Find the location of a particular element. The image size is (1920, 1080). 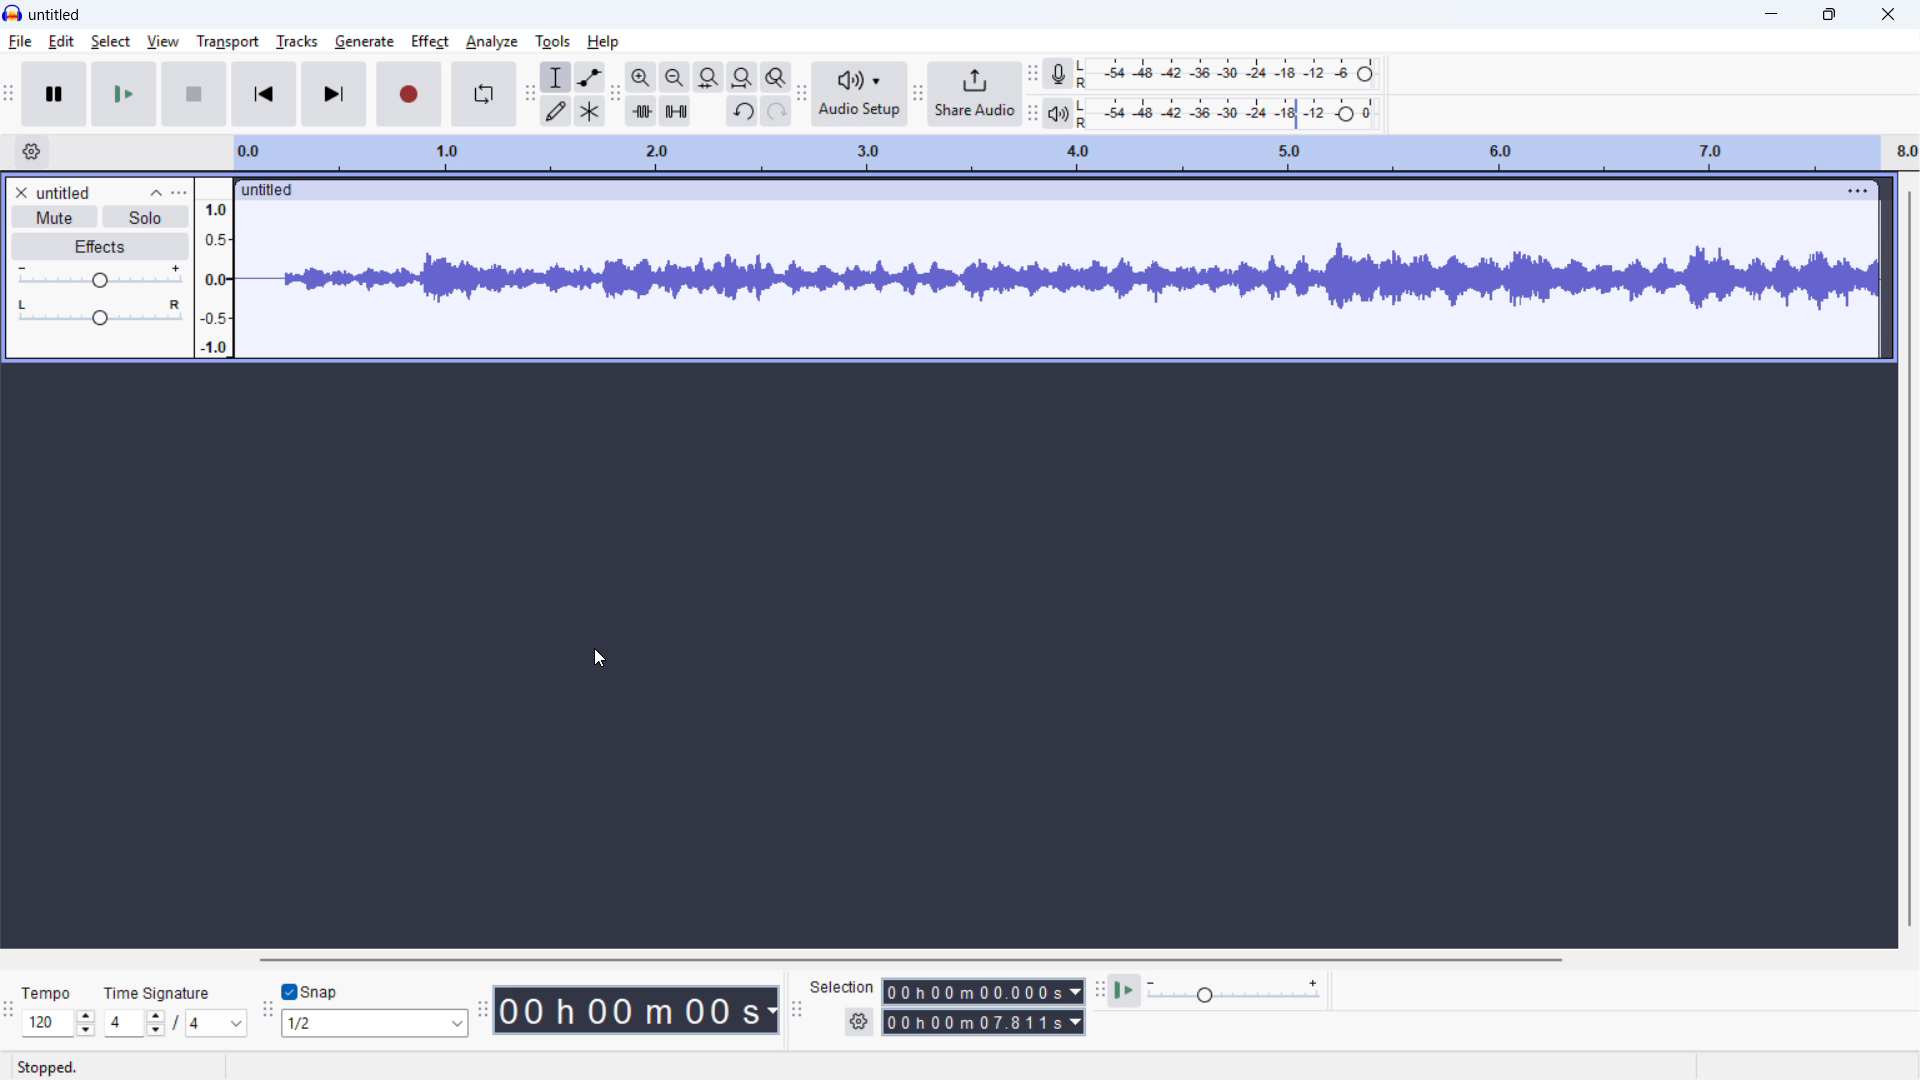

toggle snap is located at coordinates (312, 991).